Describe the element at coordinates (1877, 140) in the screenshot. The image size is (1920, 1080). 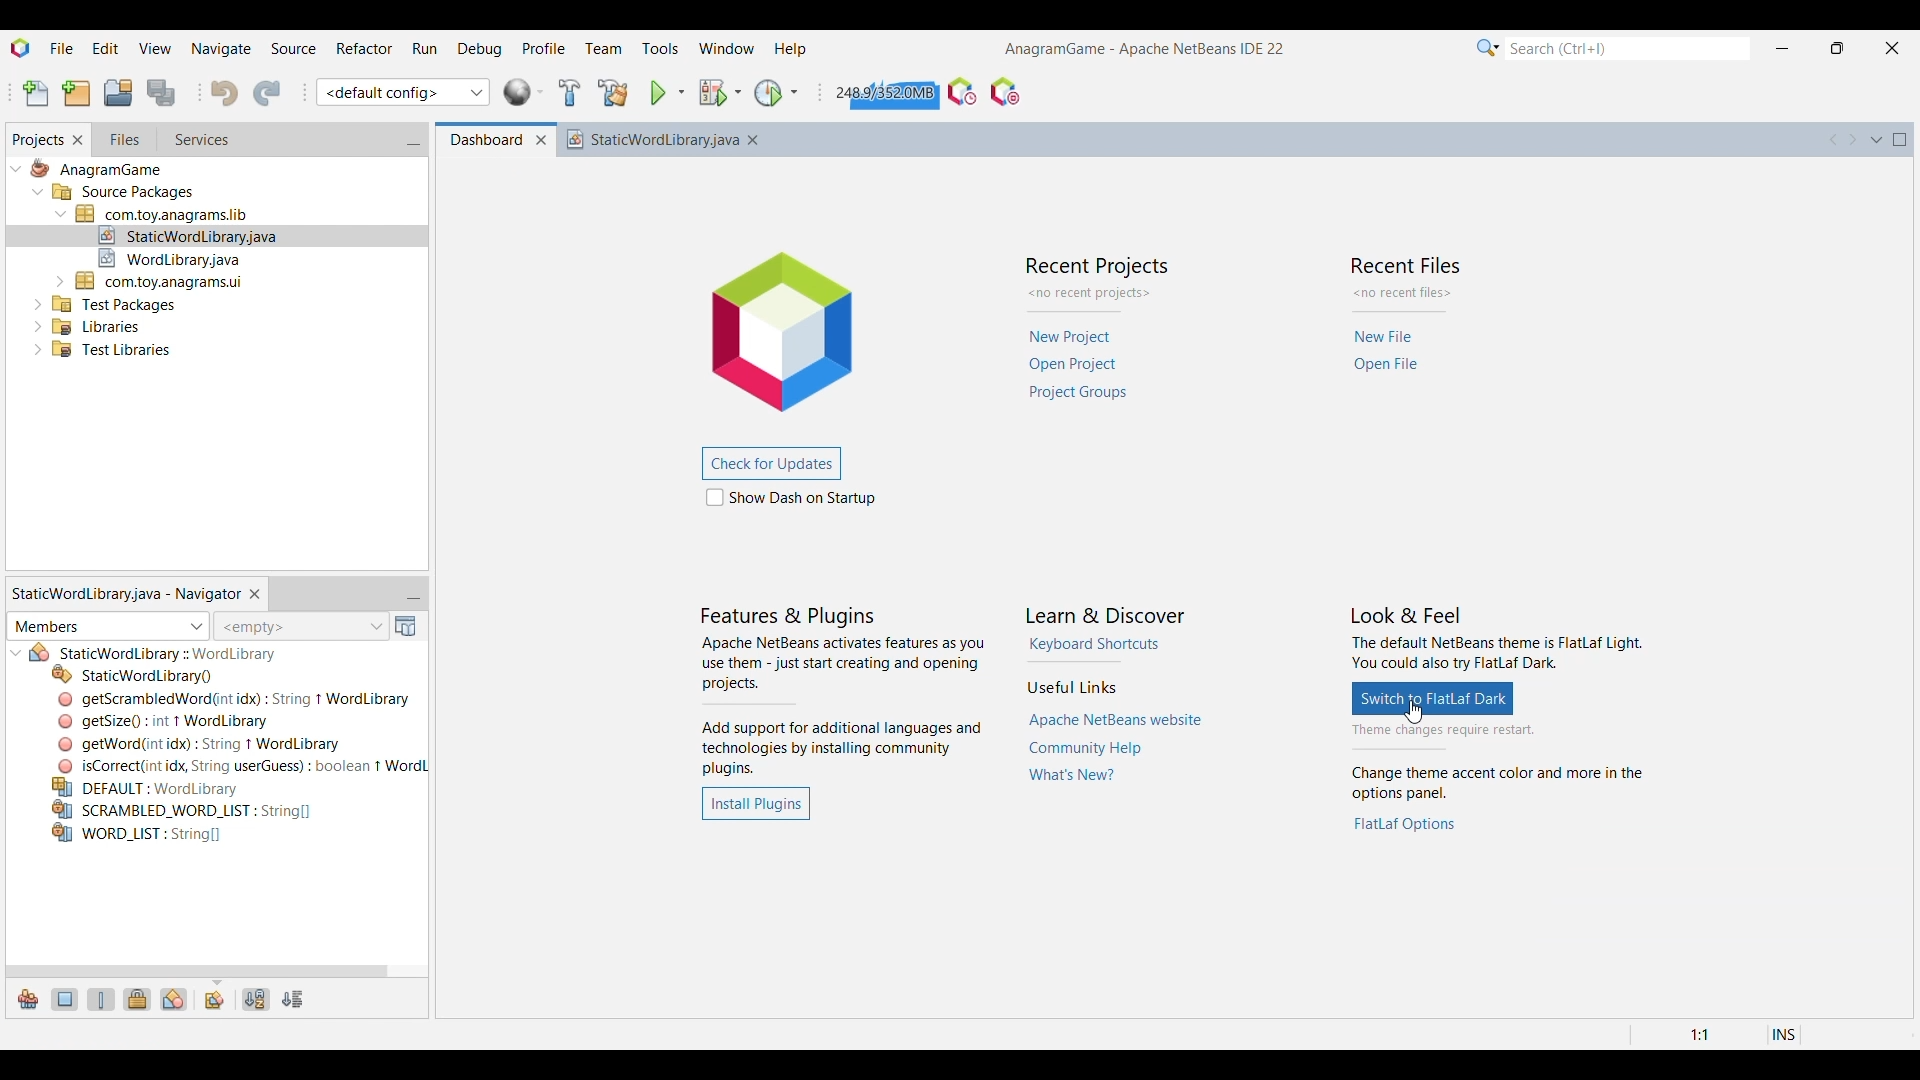
I see `Show open documents list` at that location.